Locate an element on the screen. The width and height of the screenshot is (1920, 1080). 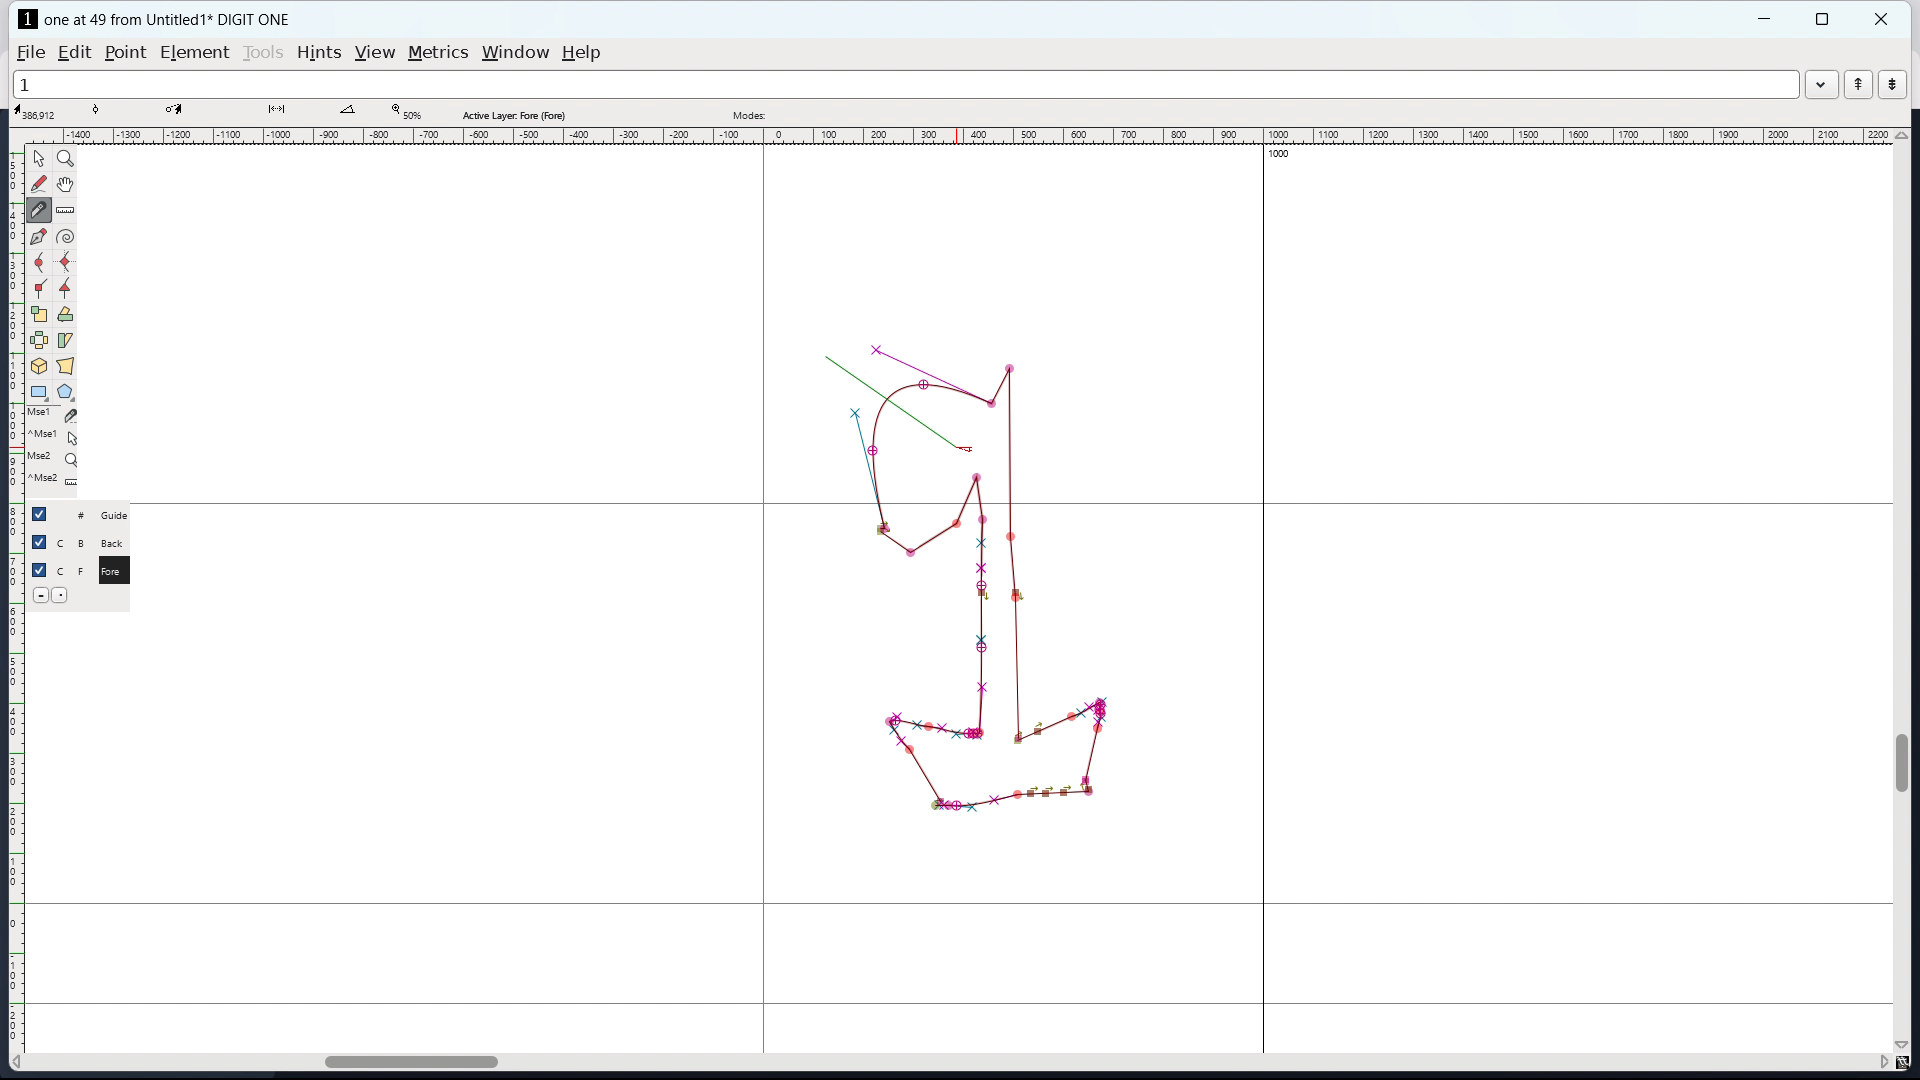
delete current layer is located at coordinates (40, 594).